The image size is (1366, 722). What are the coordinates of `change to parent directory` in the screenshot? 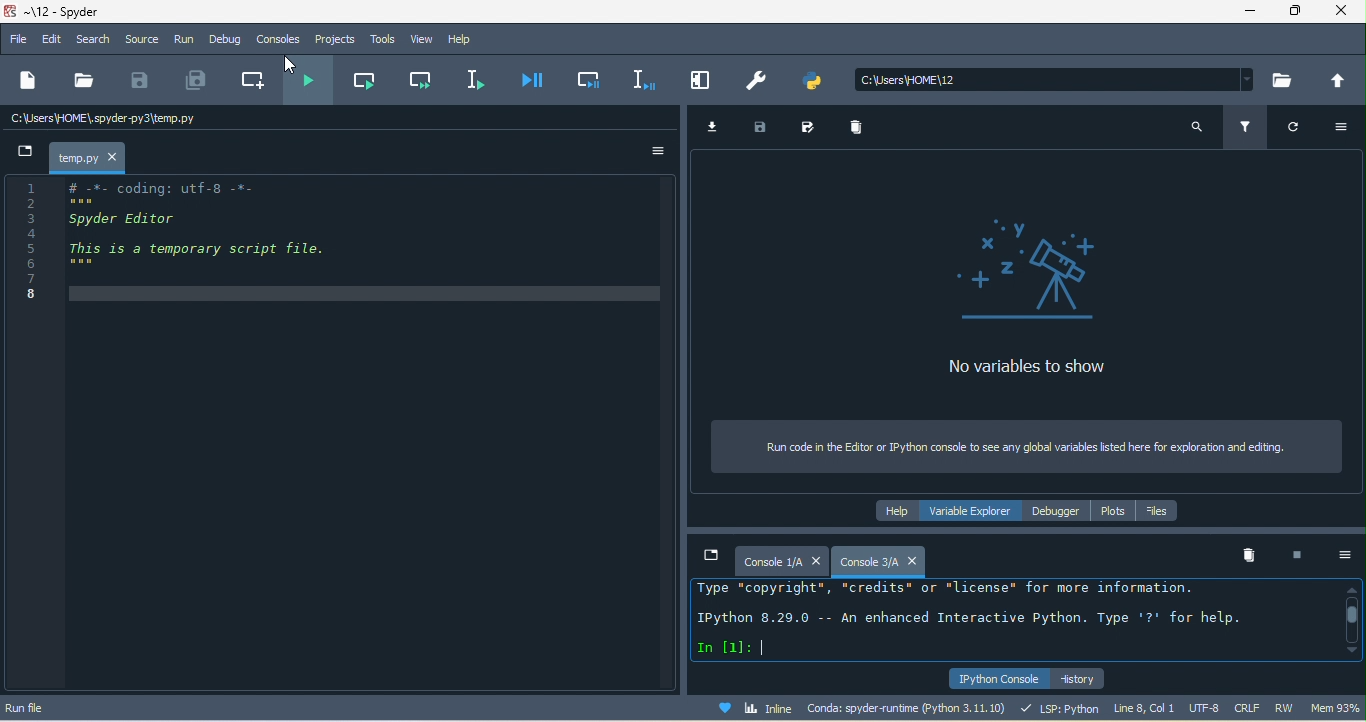 It's located at (1340, 81).